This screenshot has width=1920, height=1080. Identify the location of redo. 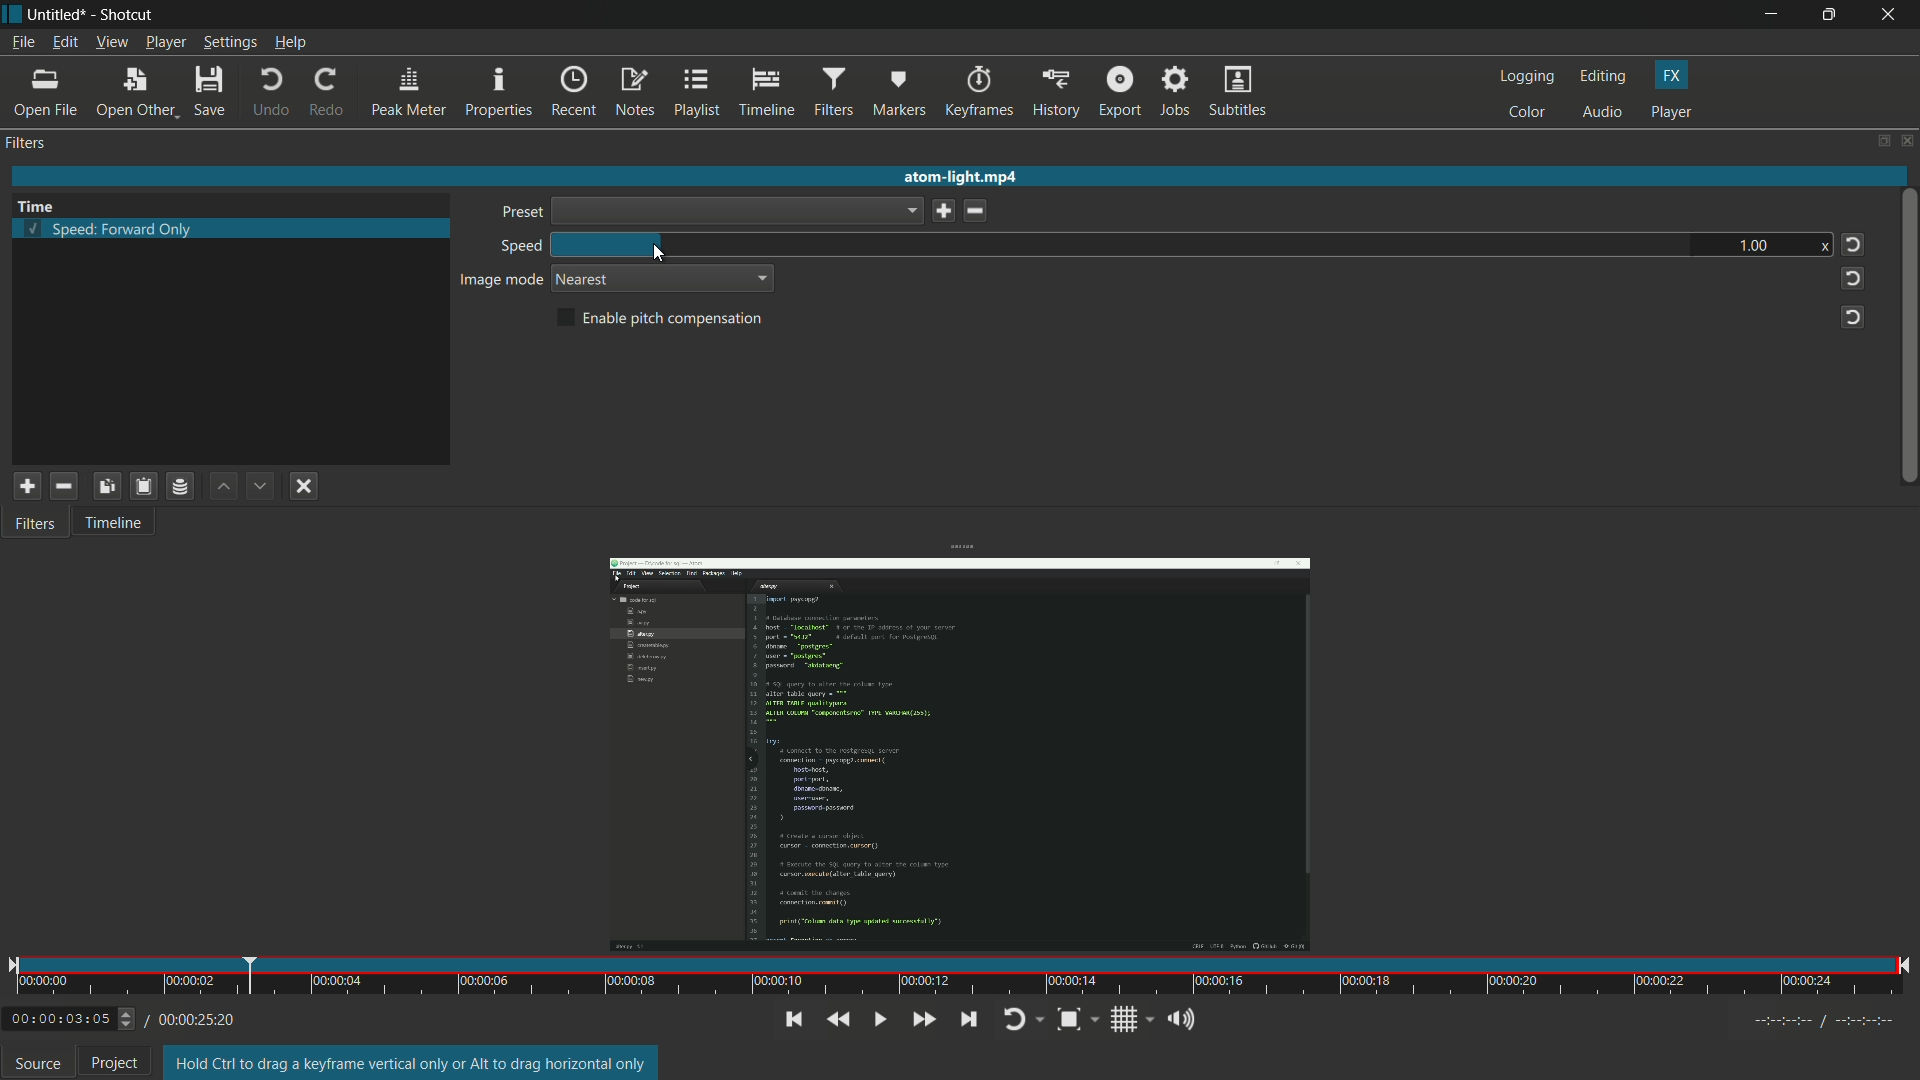
(325, 93).